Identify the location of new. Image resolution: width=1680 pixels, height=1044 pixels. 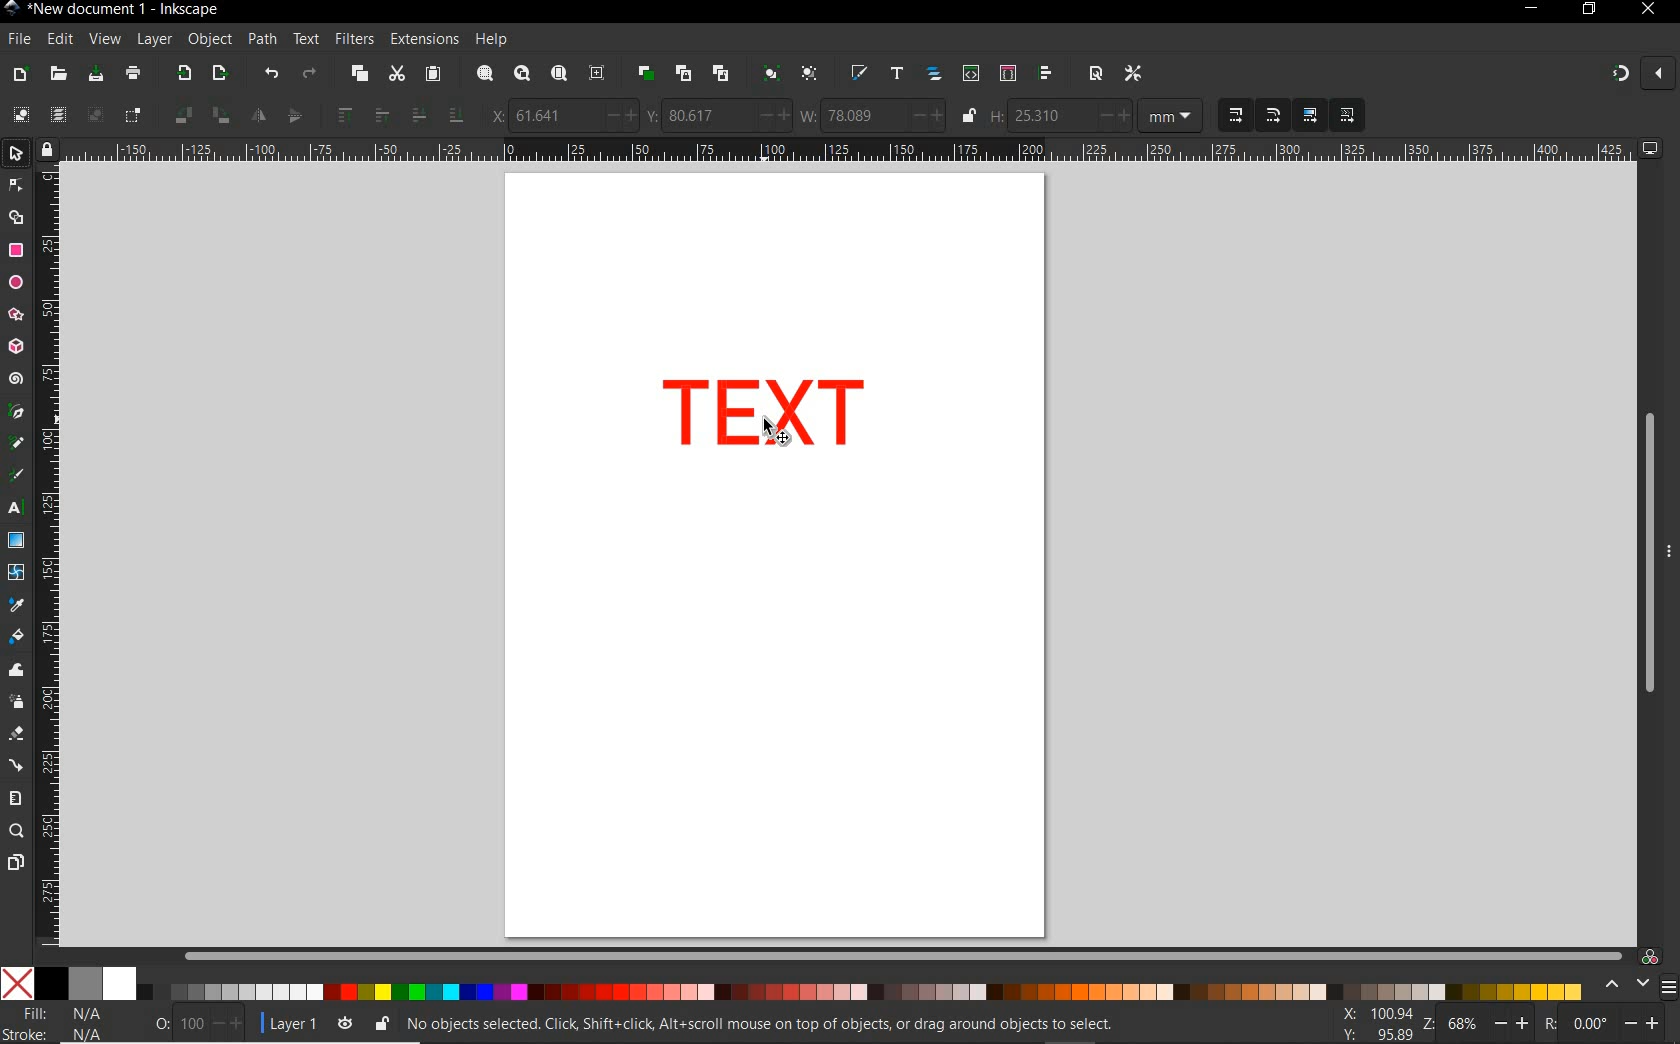
(21, 73).